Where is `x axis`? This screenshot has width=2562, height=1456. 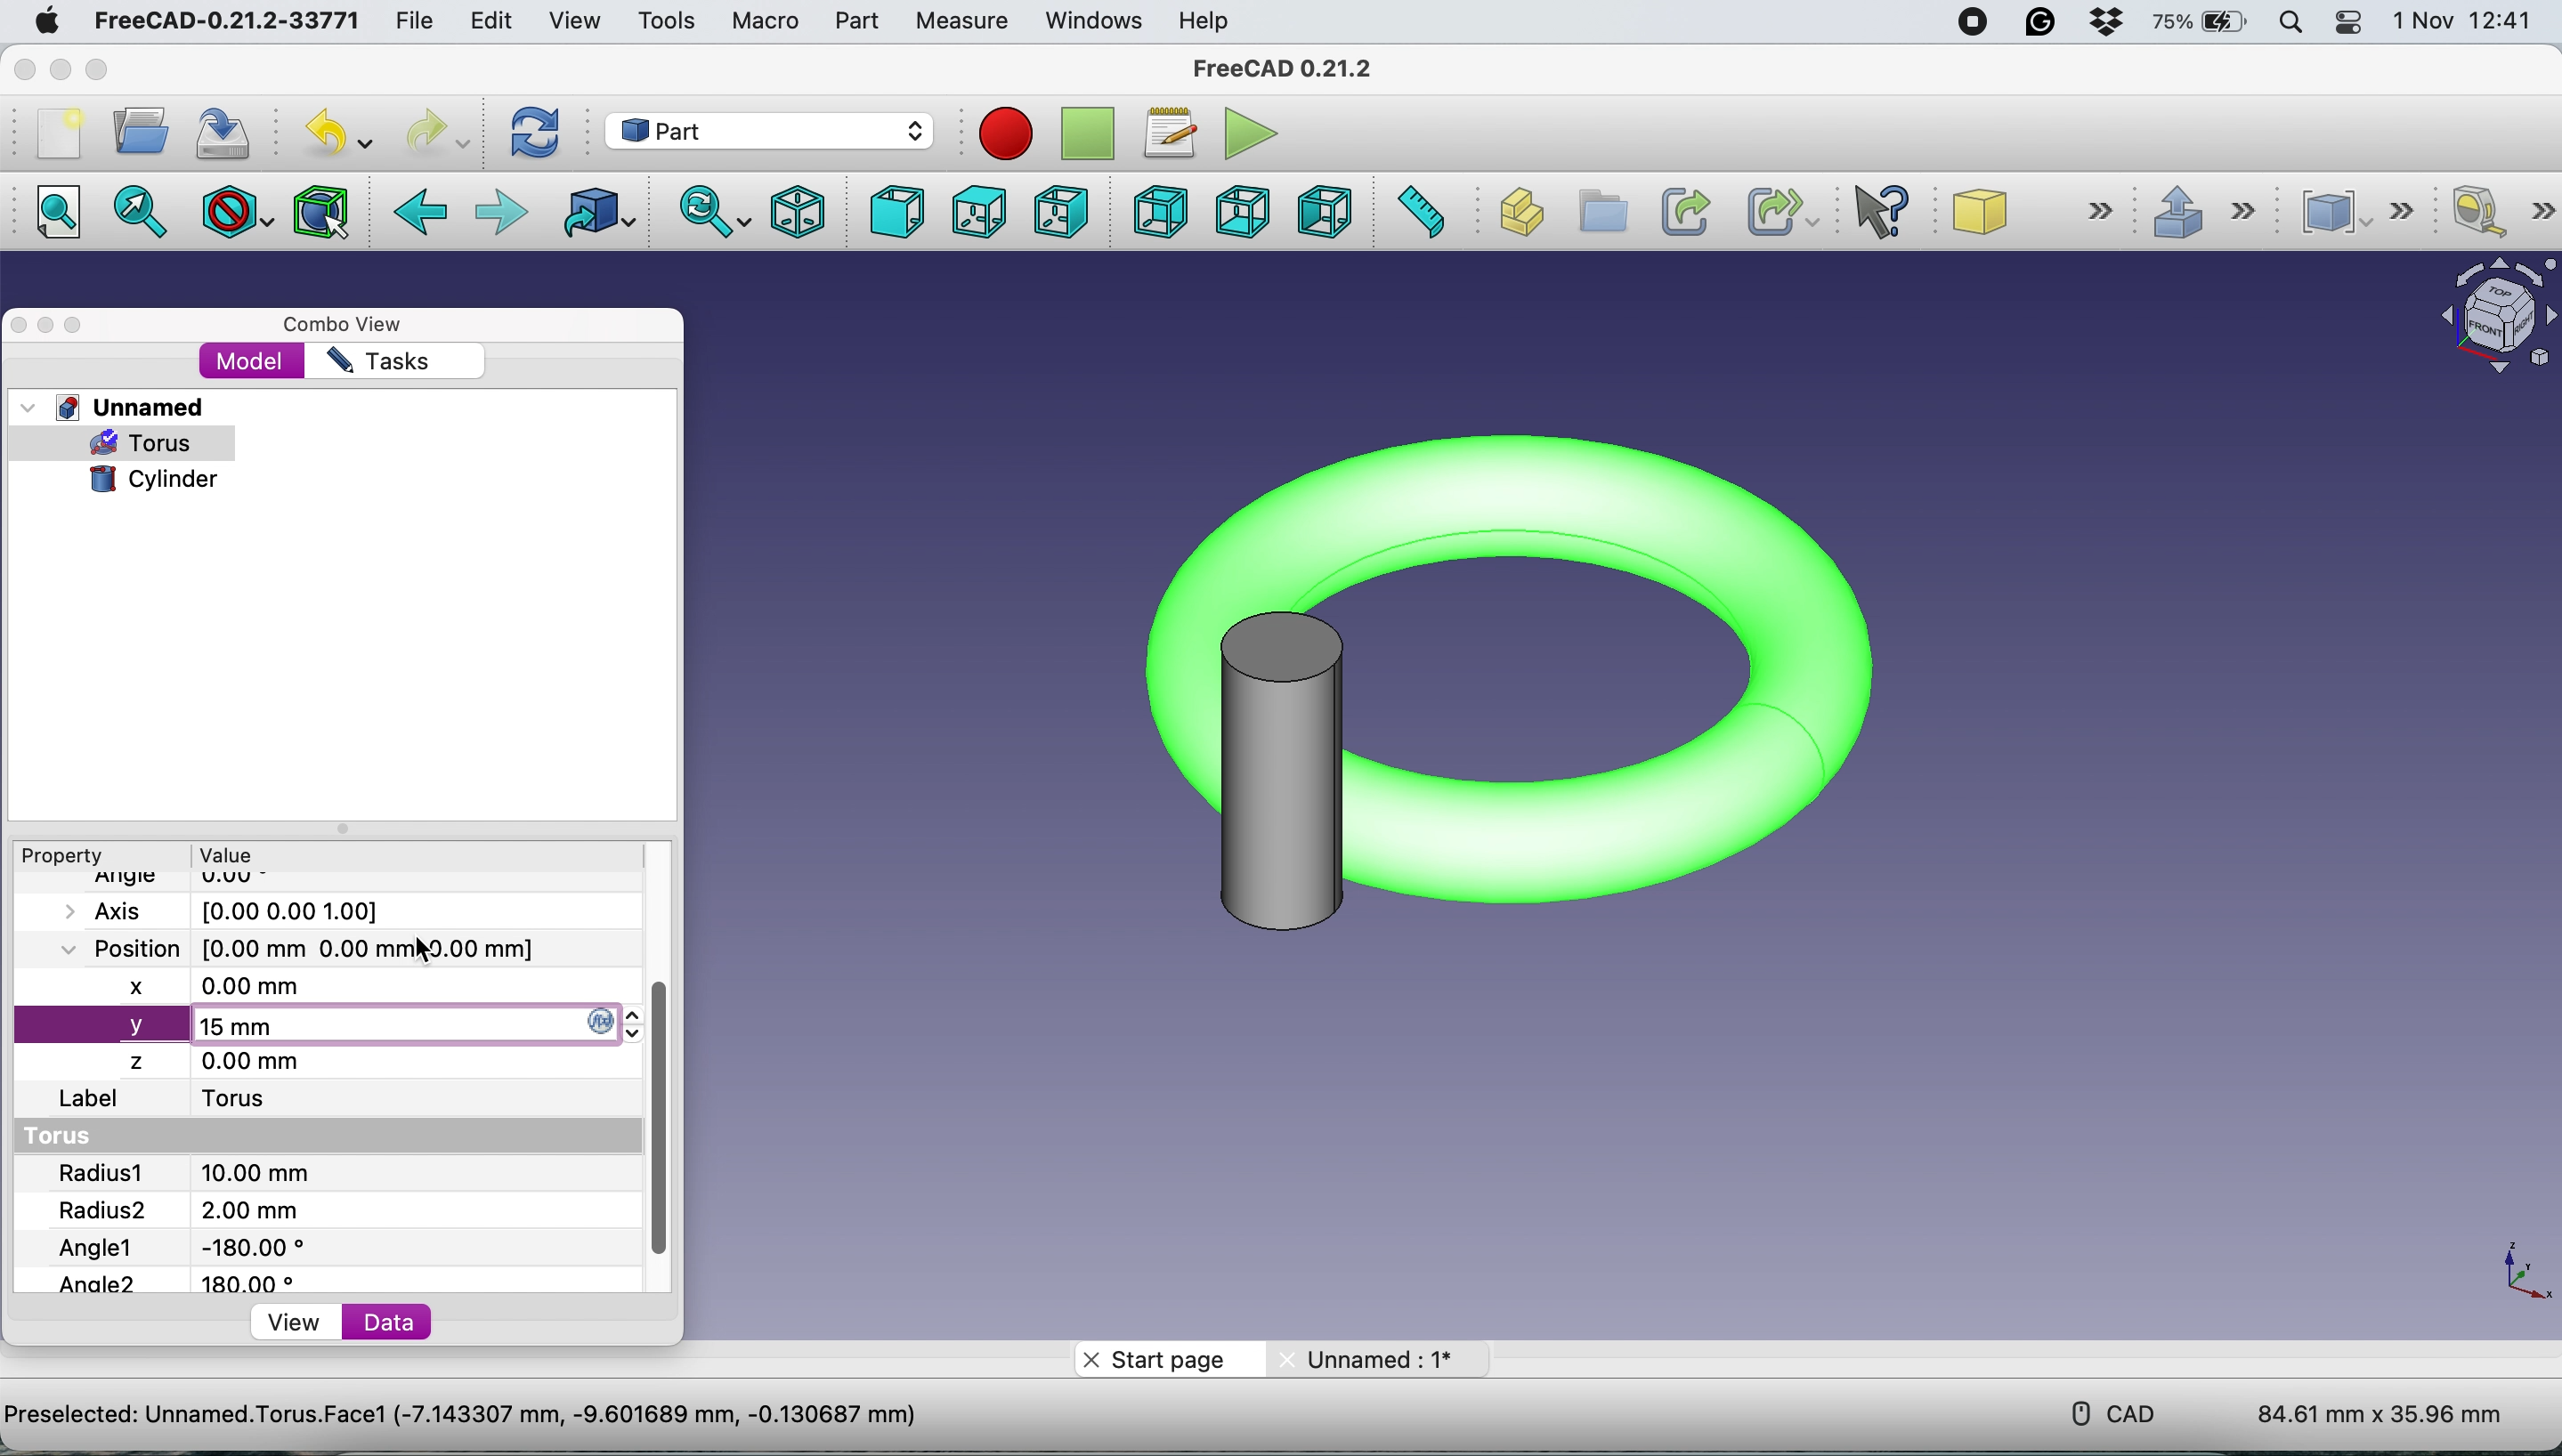 x axis is located at coordinates (234, 985).